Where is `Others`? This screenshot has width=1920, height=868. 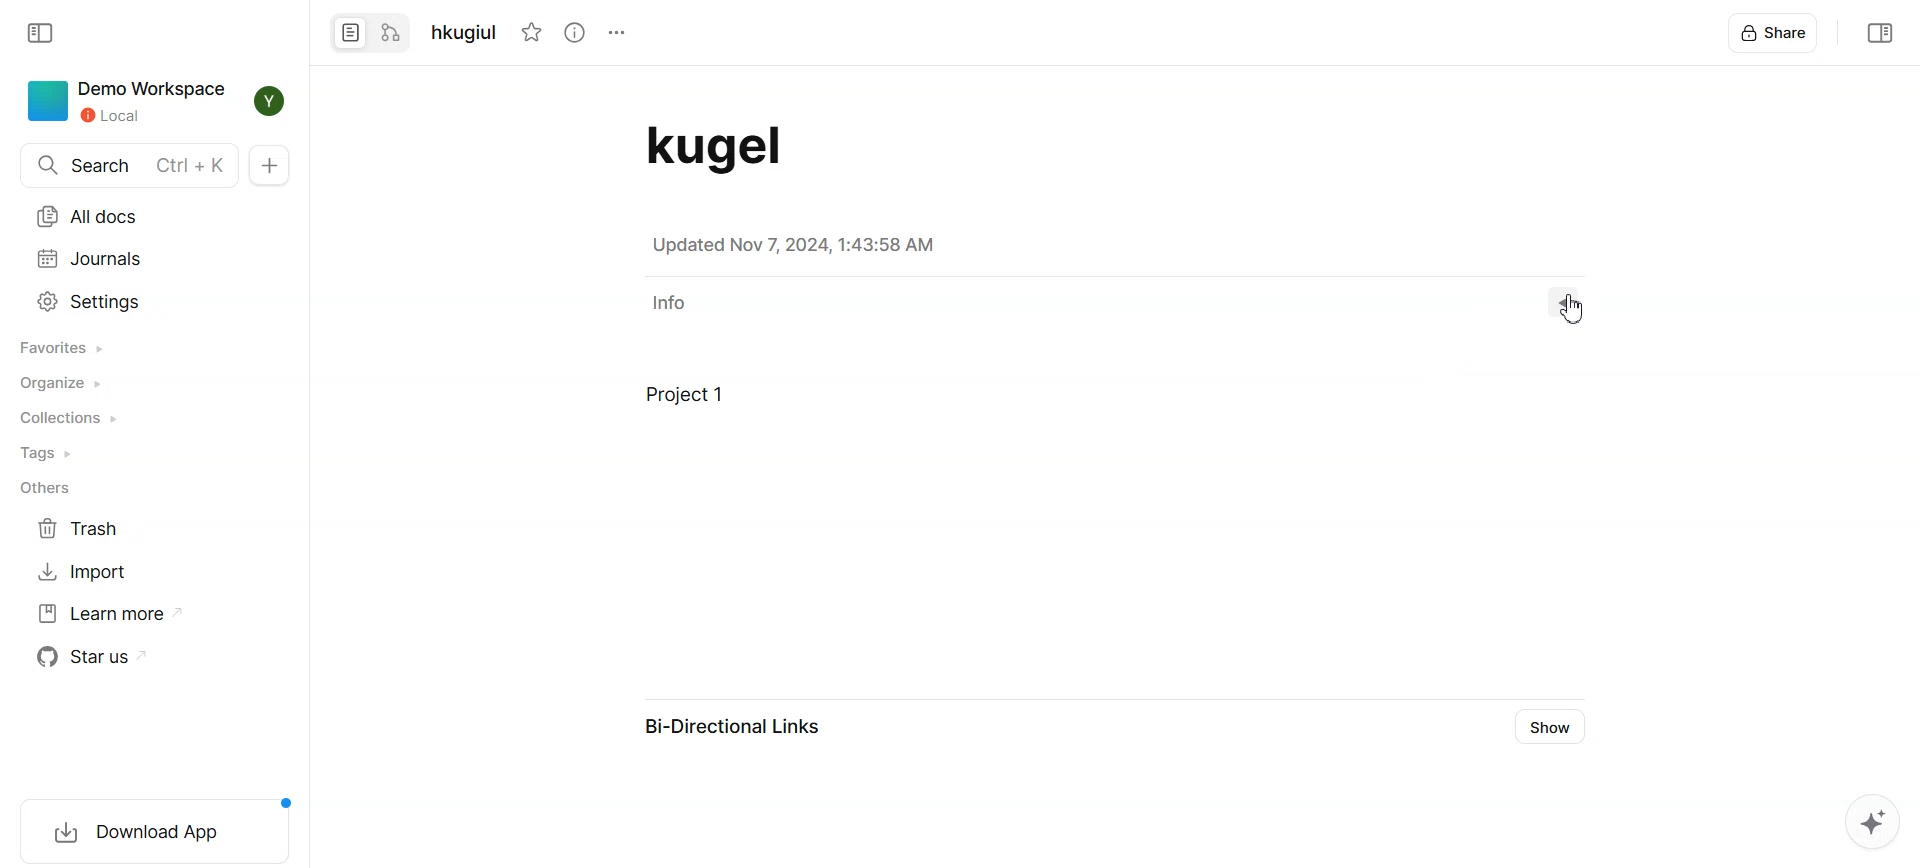
Others is located at coordinates (50, 489).